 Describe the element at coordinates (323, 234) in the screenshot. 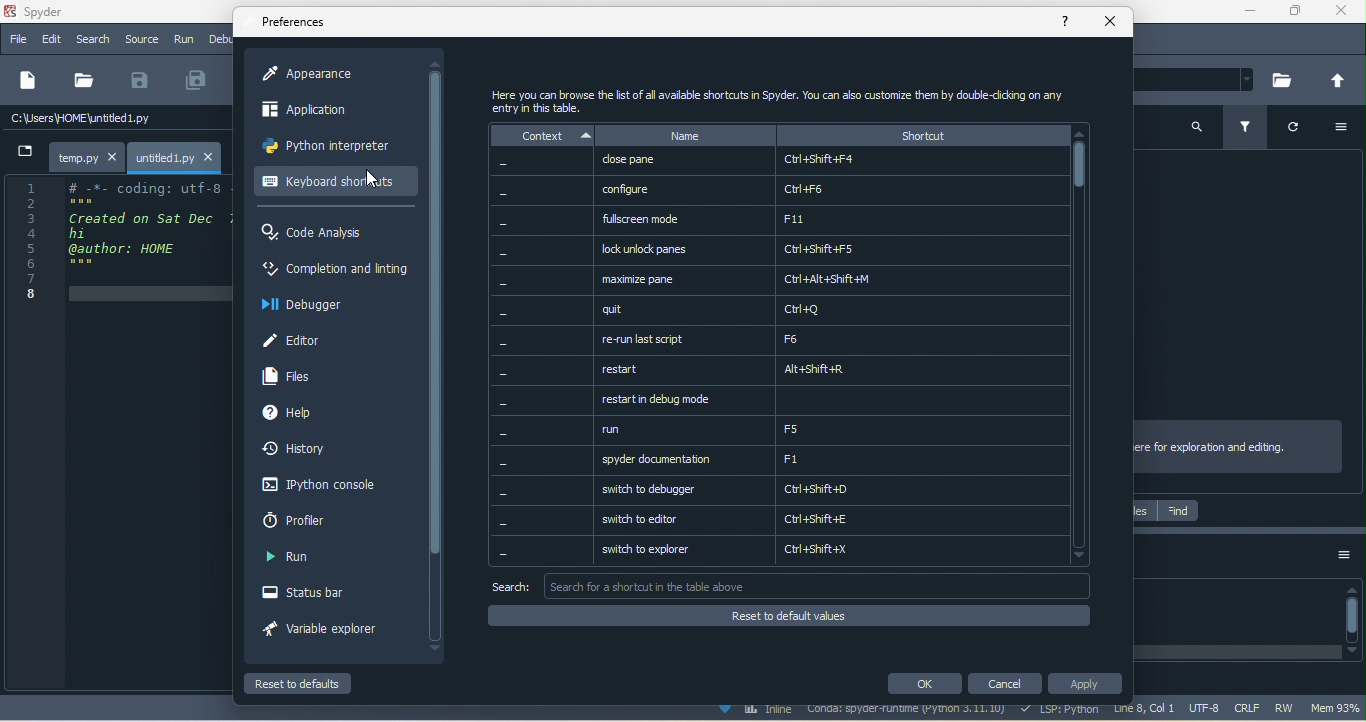

I see `code analysis` at that location.